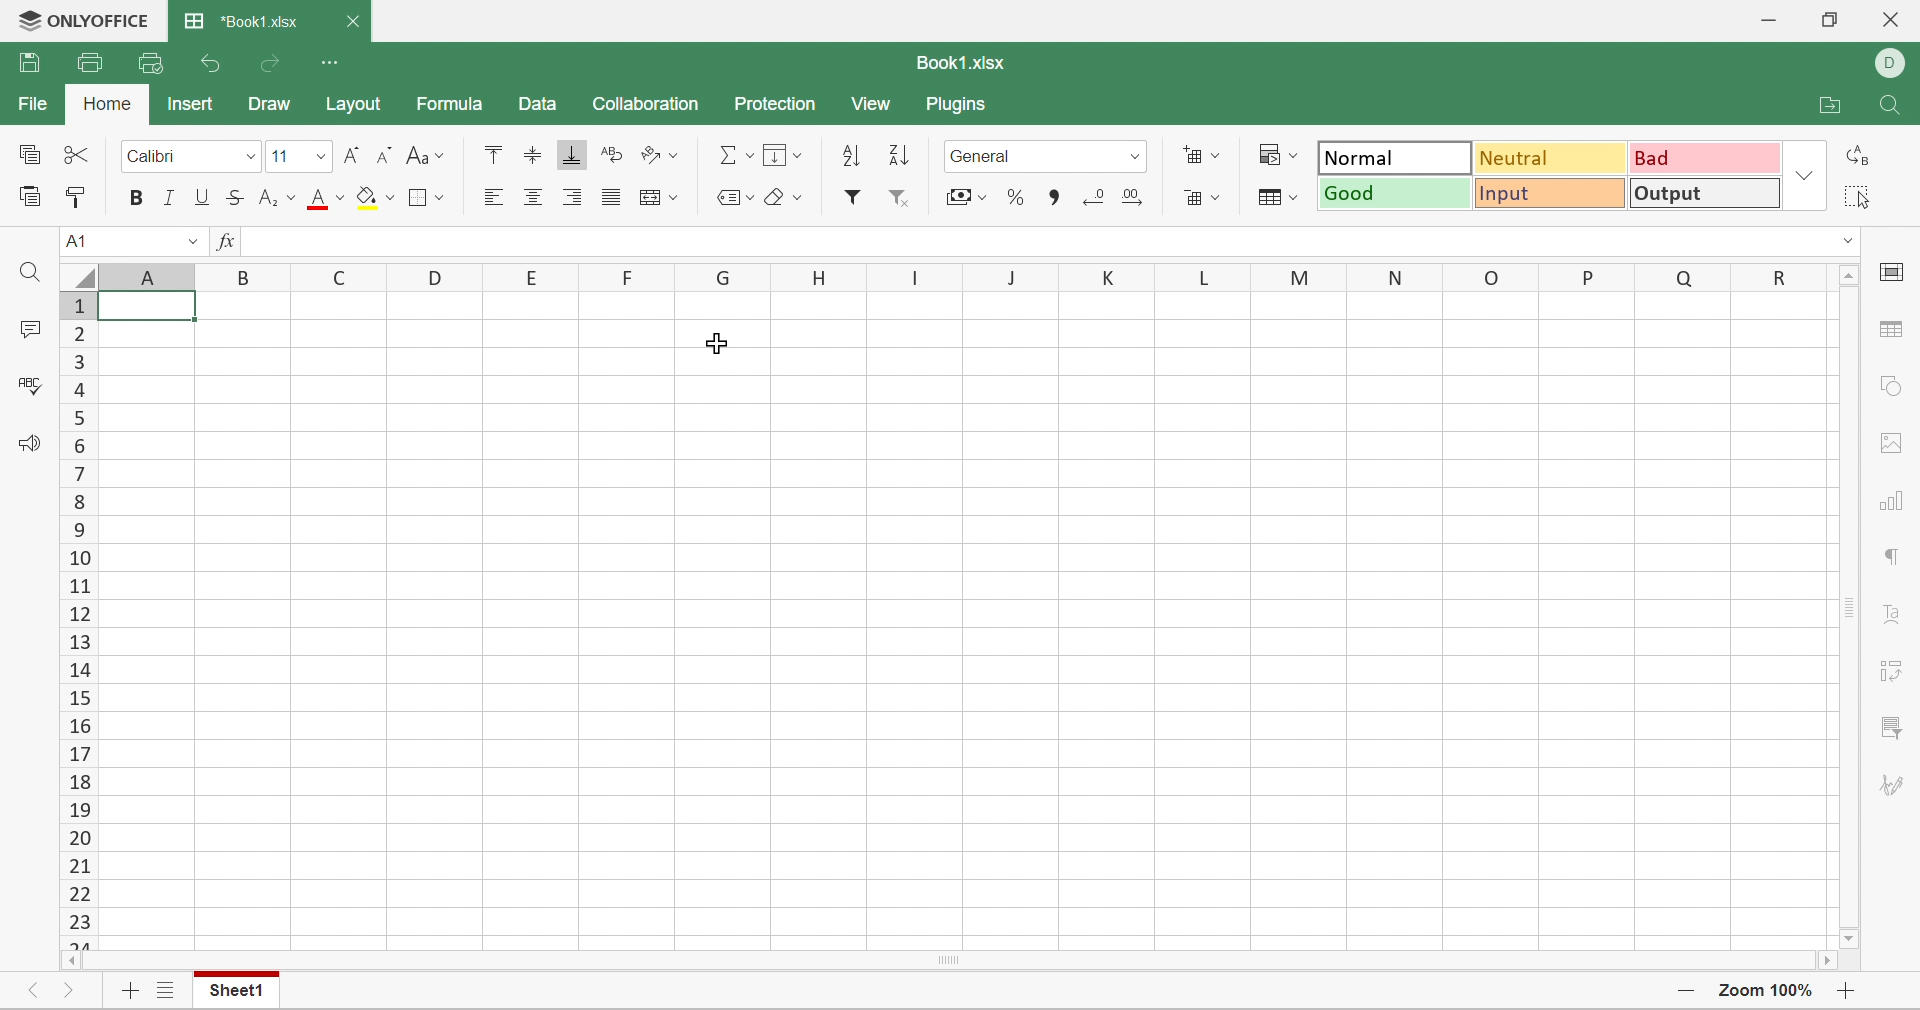 Image resolution: width=1920 pixels, height=1010 pixels. I want to click on Find, so click(28, 275).